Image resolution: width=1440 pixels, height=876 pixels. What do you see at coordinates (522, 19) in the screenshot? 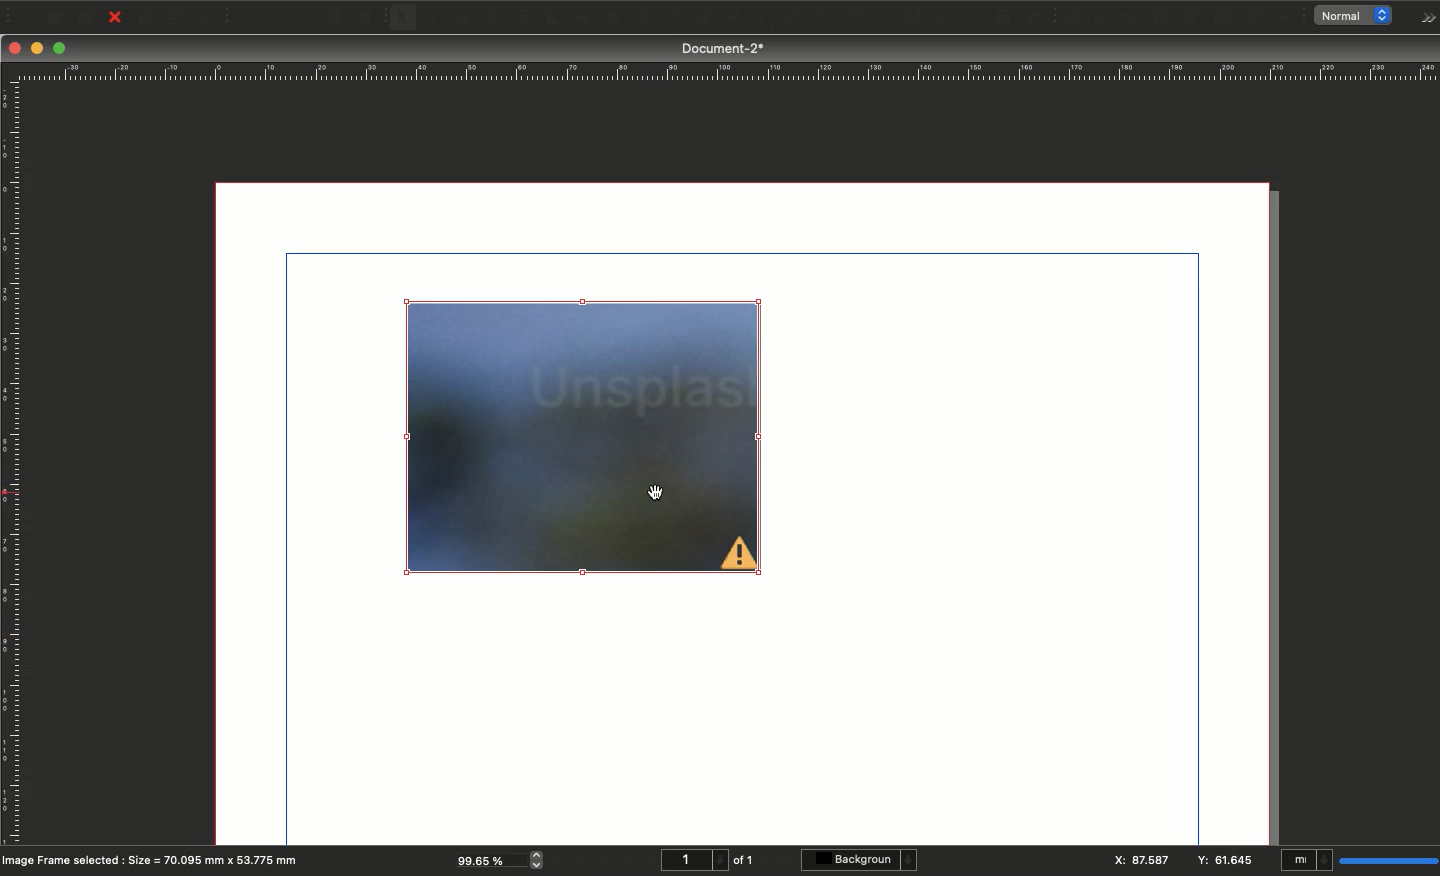
I see `Table` at bounding box center [522, 19].